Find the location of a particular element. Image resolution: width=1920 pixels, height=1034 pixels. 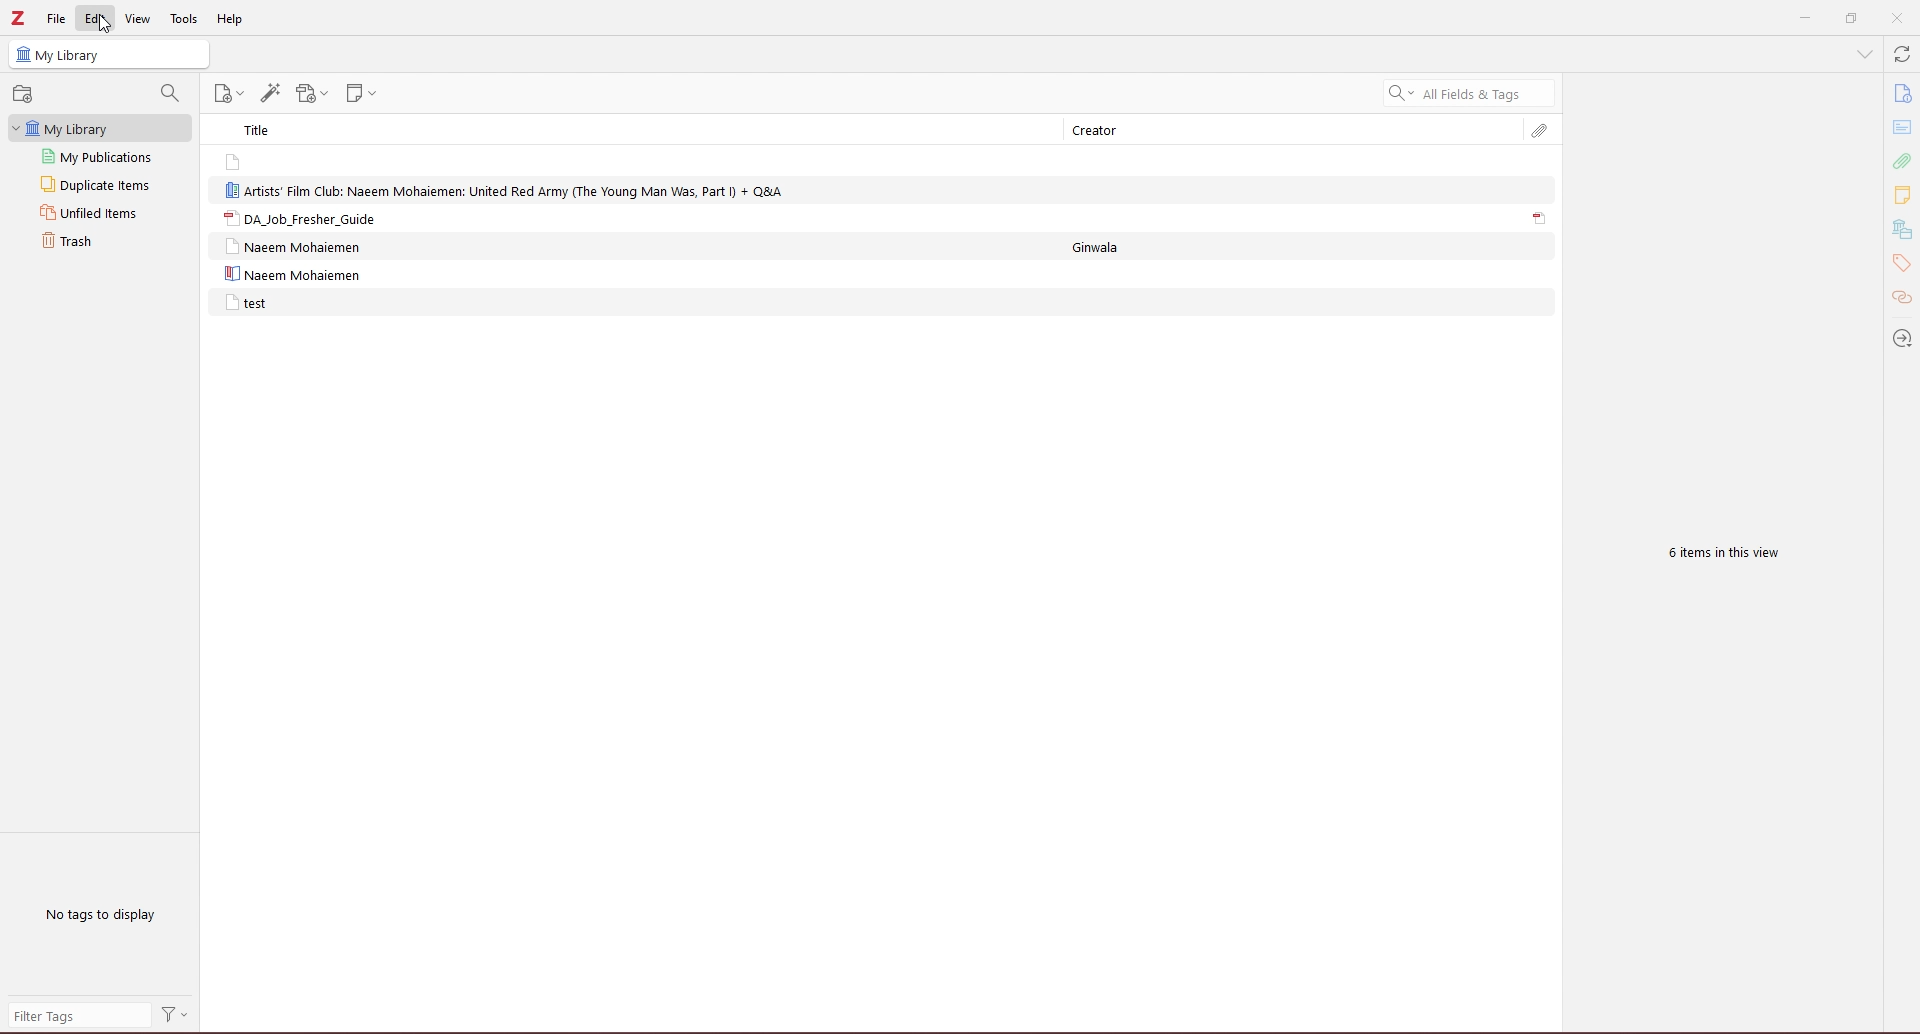

libraries and collection is located at coordinates (1901, 230).